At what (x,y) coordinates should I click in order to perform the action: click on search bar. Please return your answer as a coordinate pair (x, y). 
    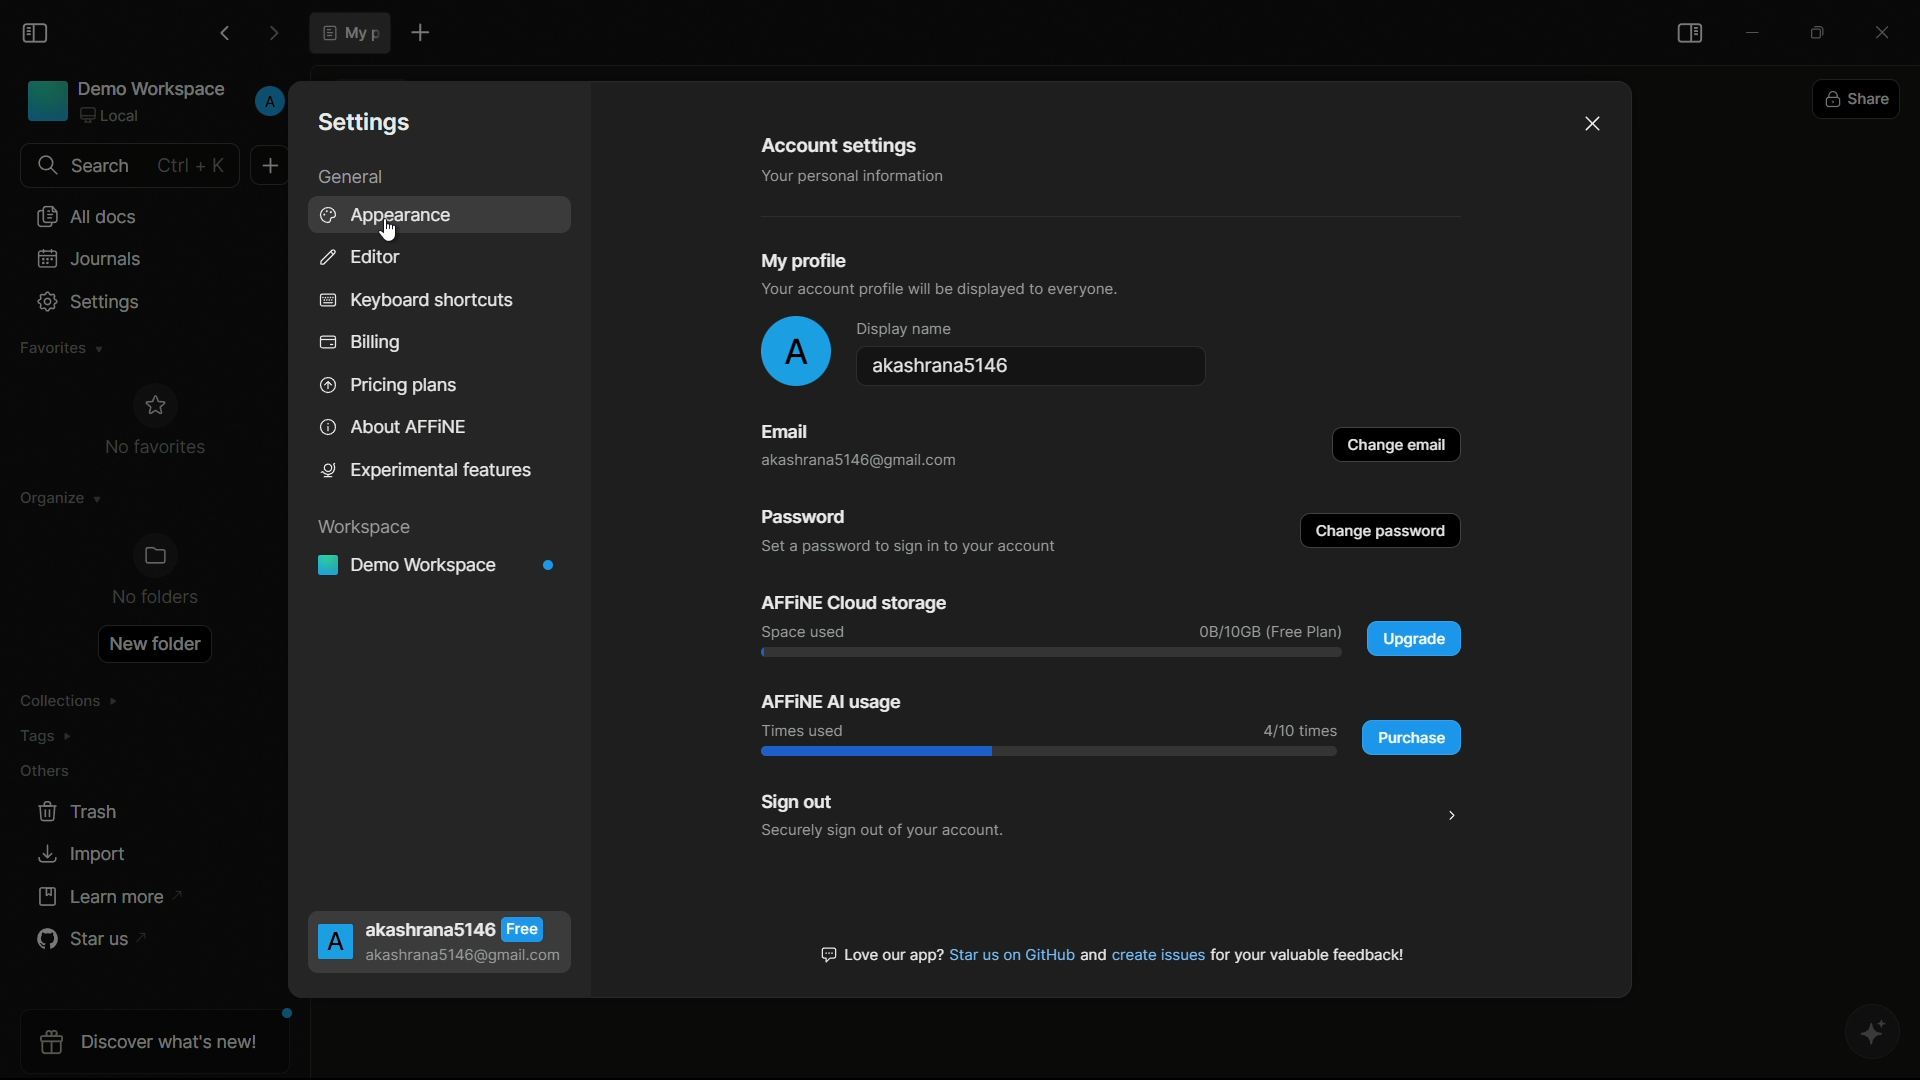
    Looking at the image, I should click on (127, 166).